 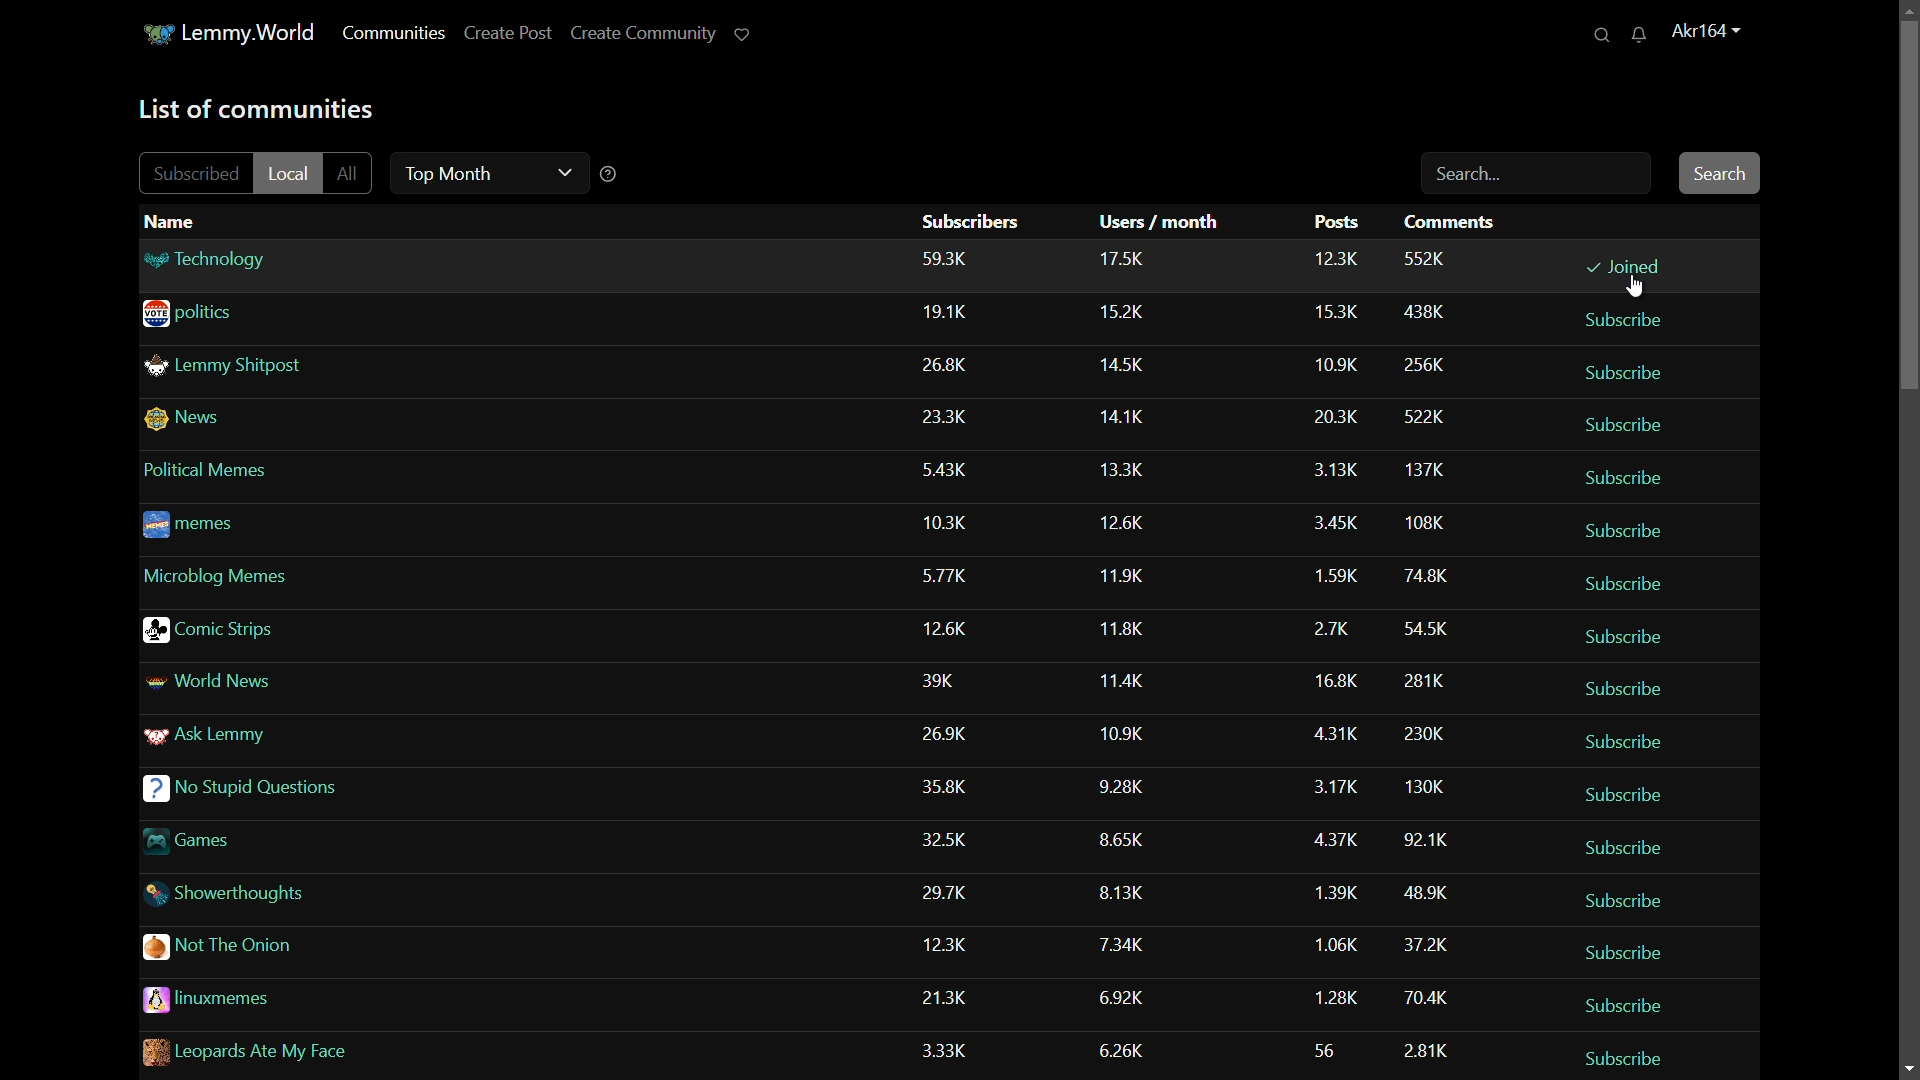 What do you see at coordinates (1622, 478) in the screenshot?
I see `subscribe/unsubscribe` at bounding box center [1622, 478].